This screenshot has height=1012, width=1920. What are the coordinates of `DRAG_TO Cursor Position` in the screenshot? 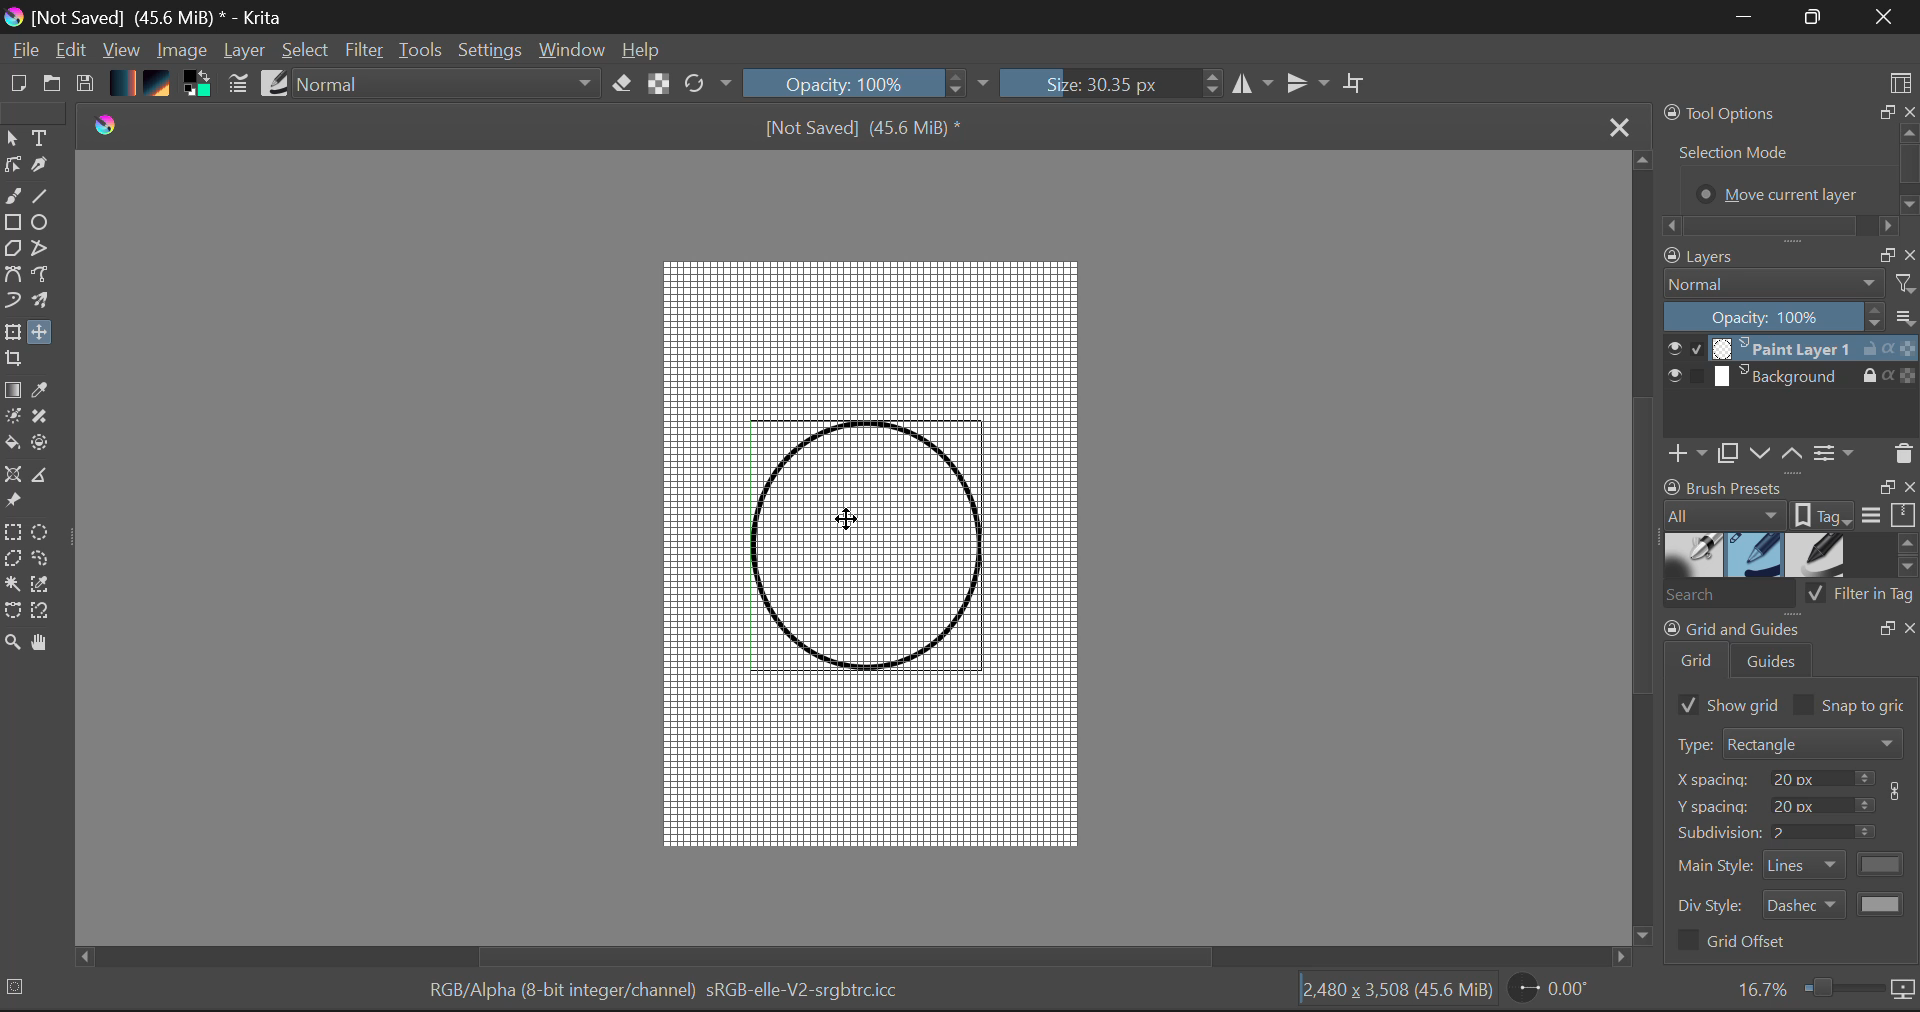 It's located at (853, 520).